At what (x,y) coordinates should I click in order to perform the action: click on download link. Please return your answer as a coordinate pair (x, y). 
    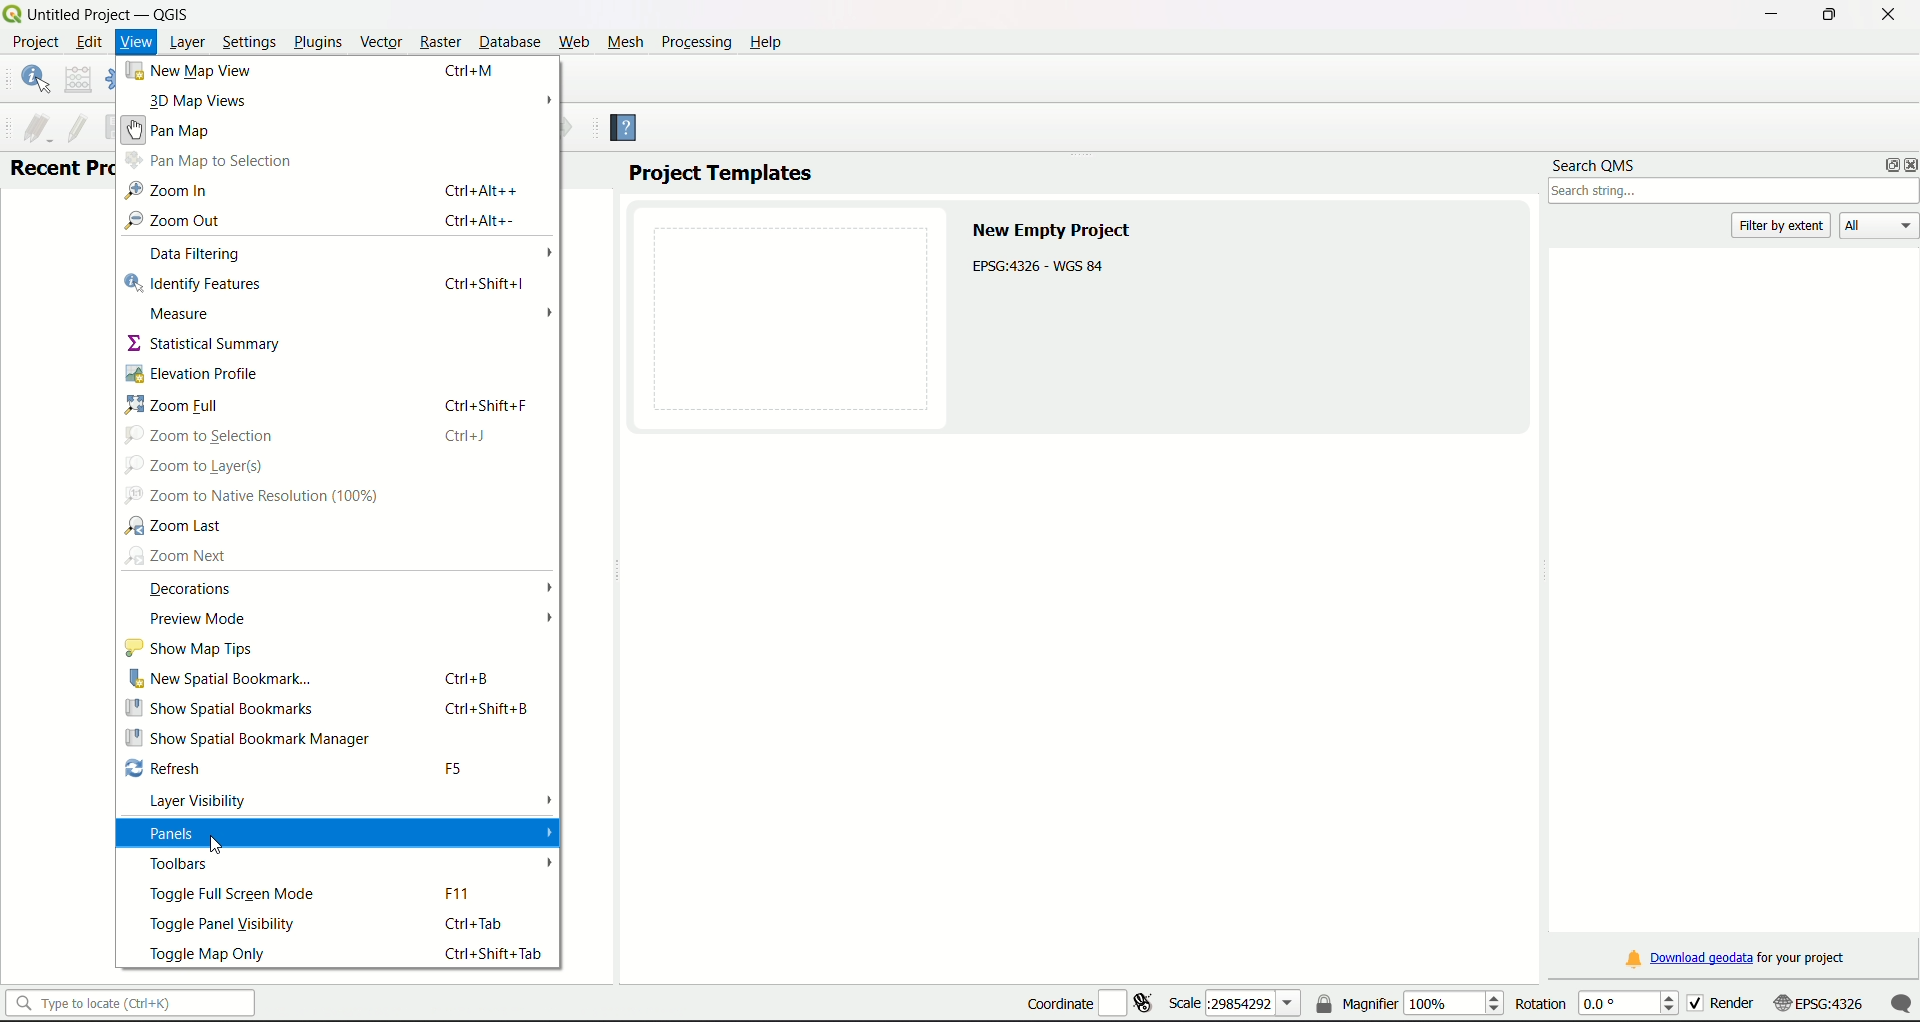
    Looking at the image, I should click on (1735, 958).